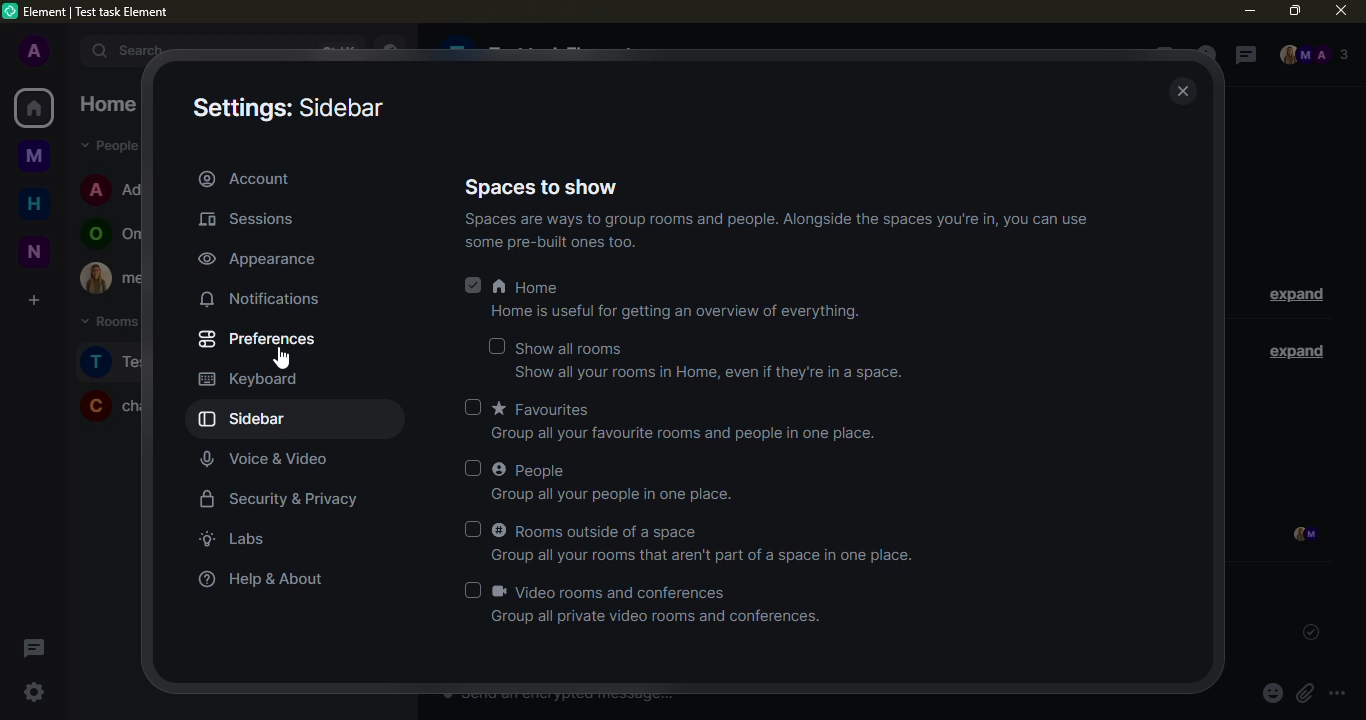 This screenshot has height=720, width=1366. What do you see at coordinates (1296, 296) in the screenshot?
I see `expand` at bounding box center [1296, 296].